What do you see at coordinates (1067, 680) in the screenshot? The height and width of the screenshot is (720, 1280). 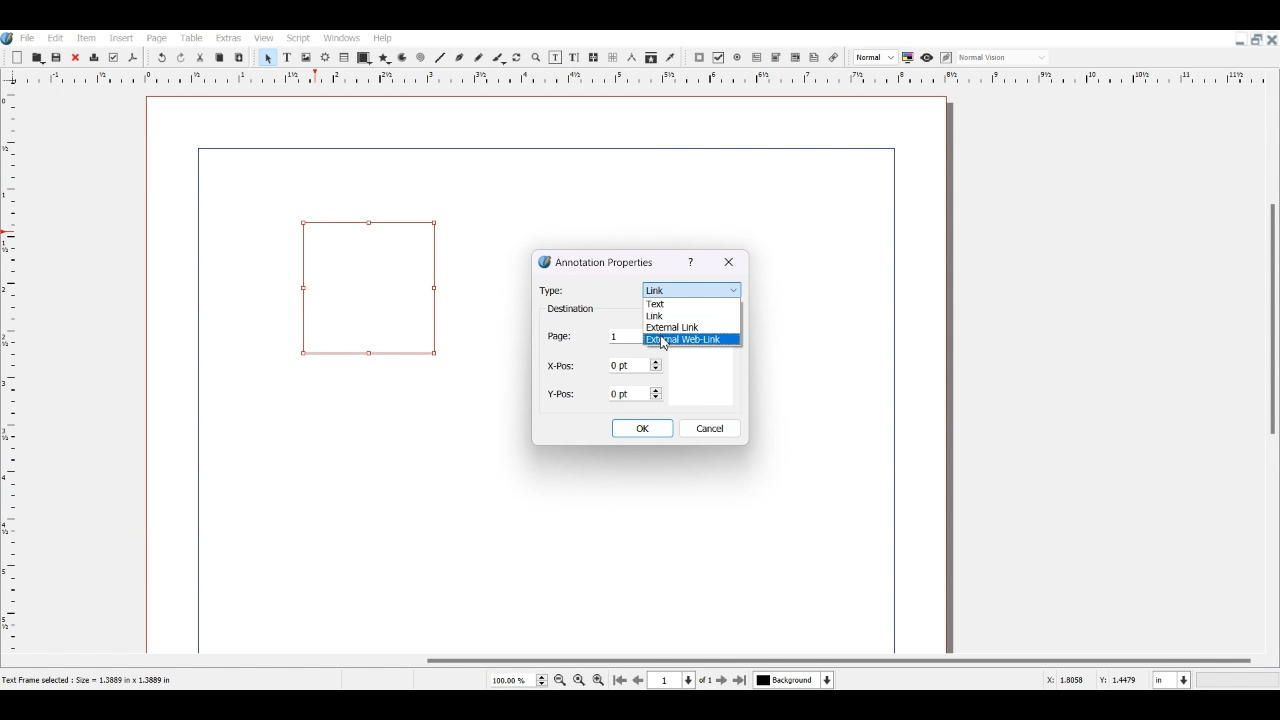 I see `X, Y Co-ordinate` at bounding box center [1067, 680].